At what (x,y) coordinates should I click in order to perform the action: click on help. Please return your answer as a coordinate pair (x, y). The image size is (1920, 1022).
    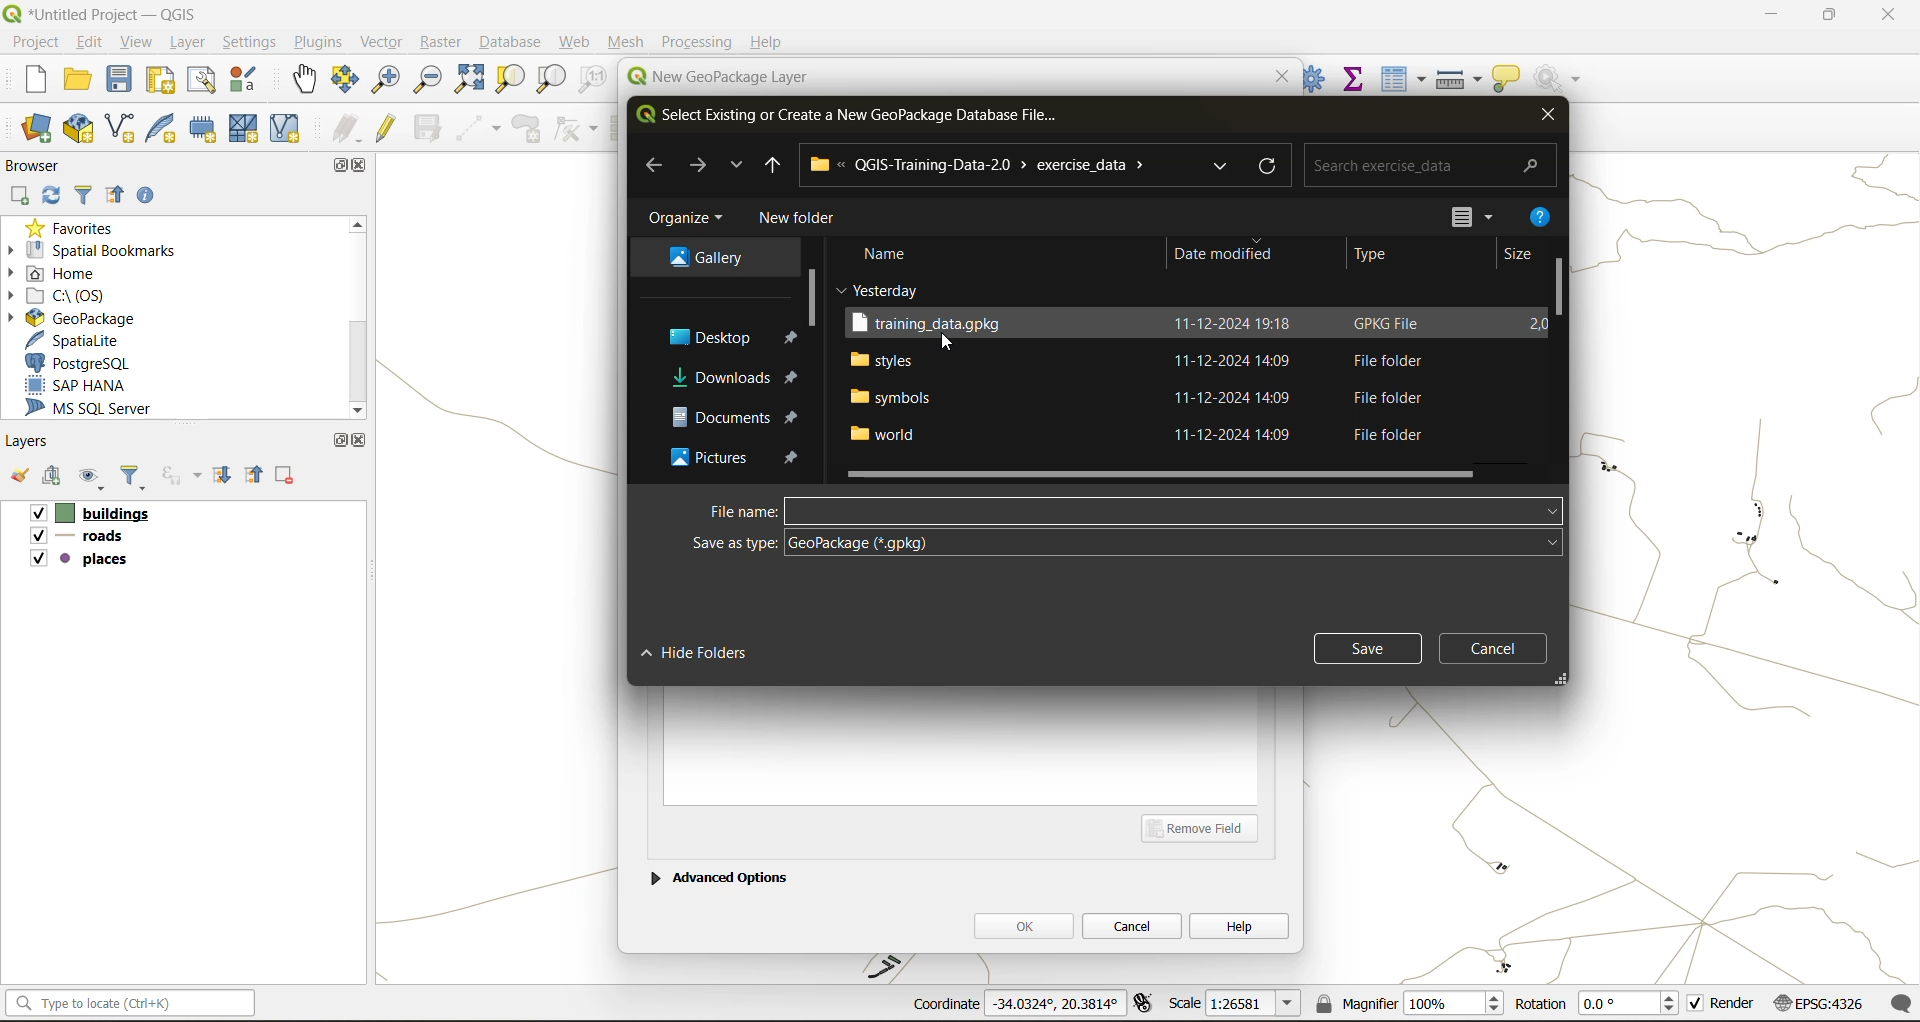
    Looking at the image, I should click on (1240, 925).